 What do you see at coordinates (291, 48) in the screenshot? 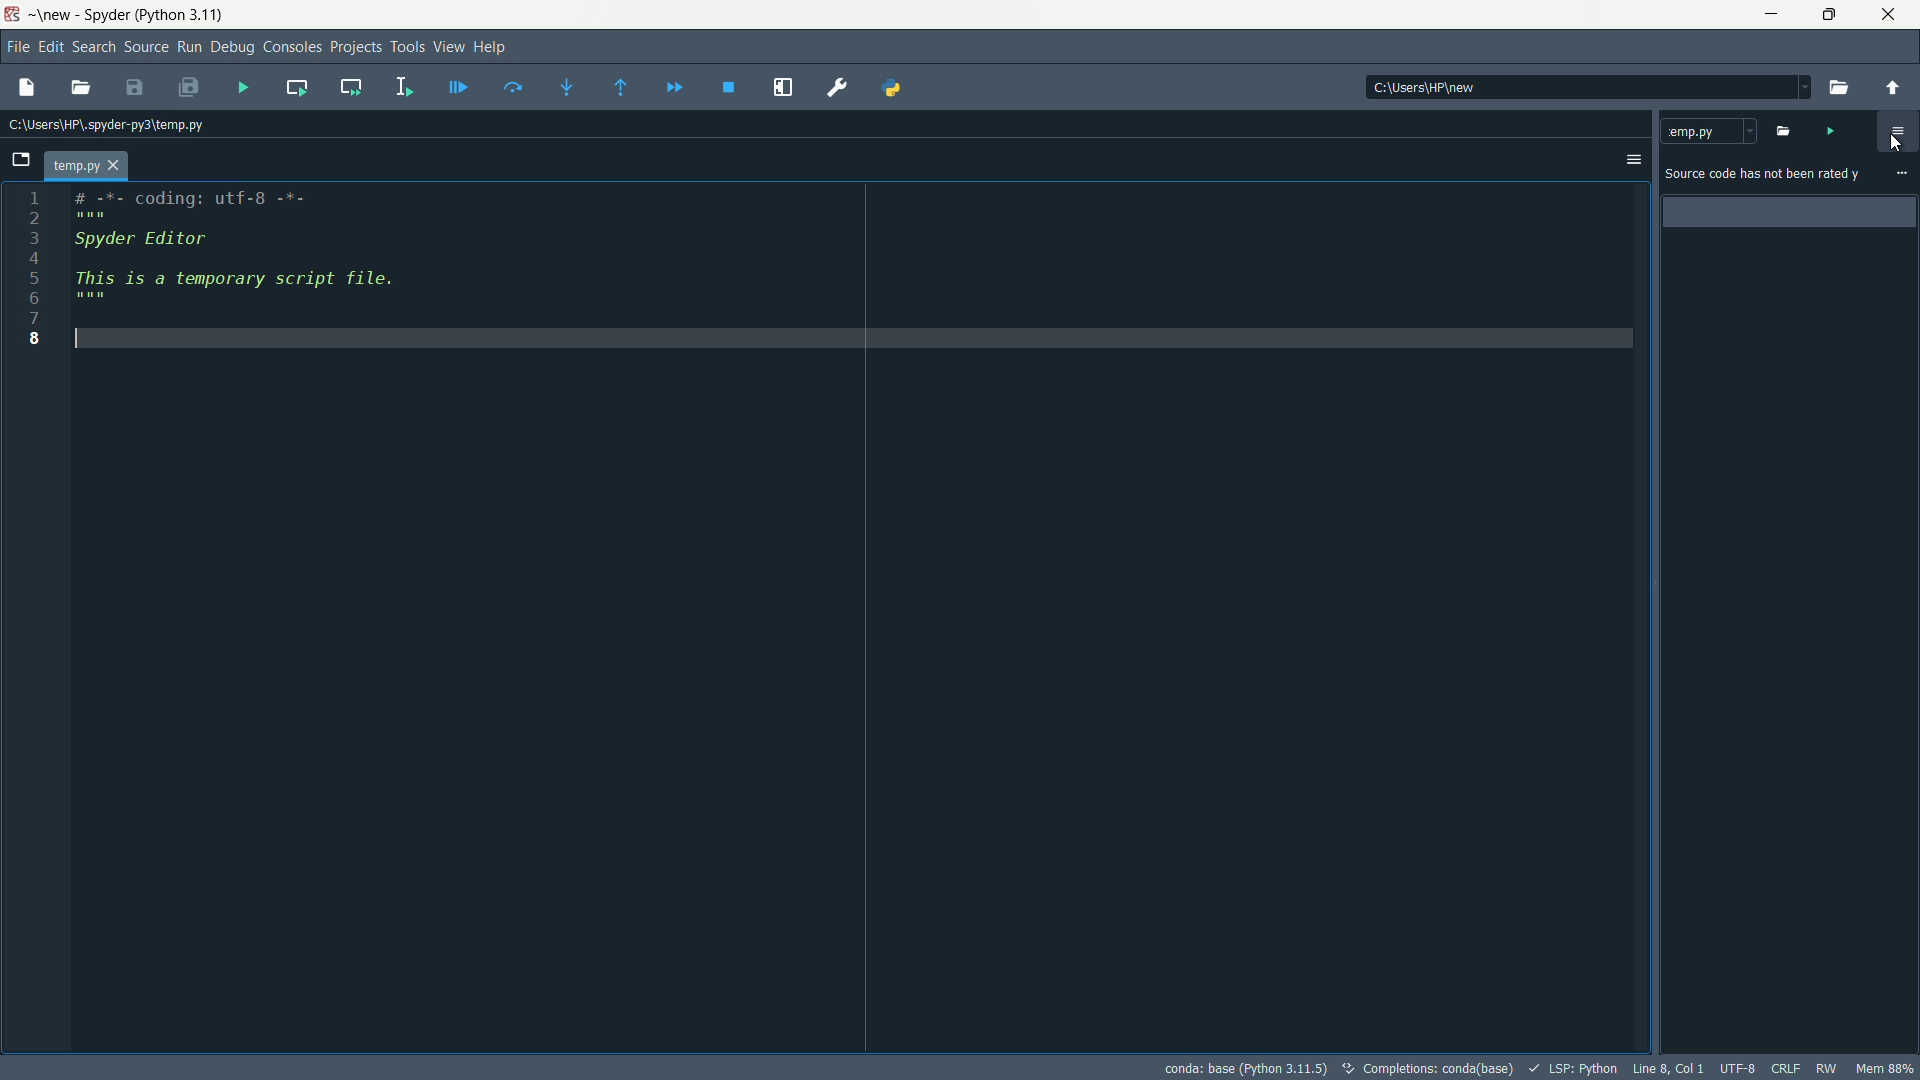
I see `consoles menu` at bounding box center [291, 48].